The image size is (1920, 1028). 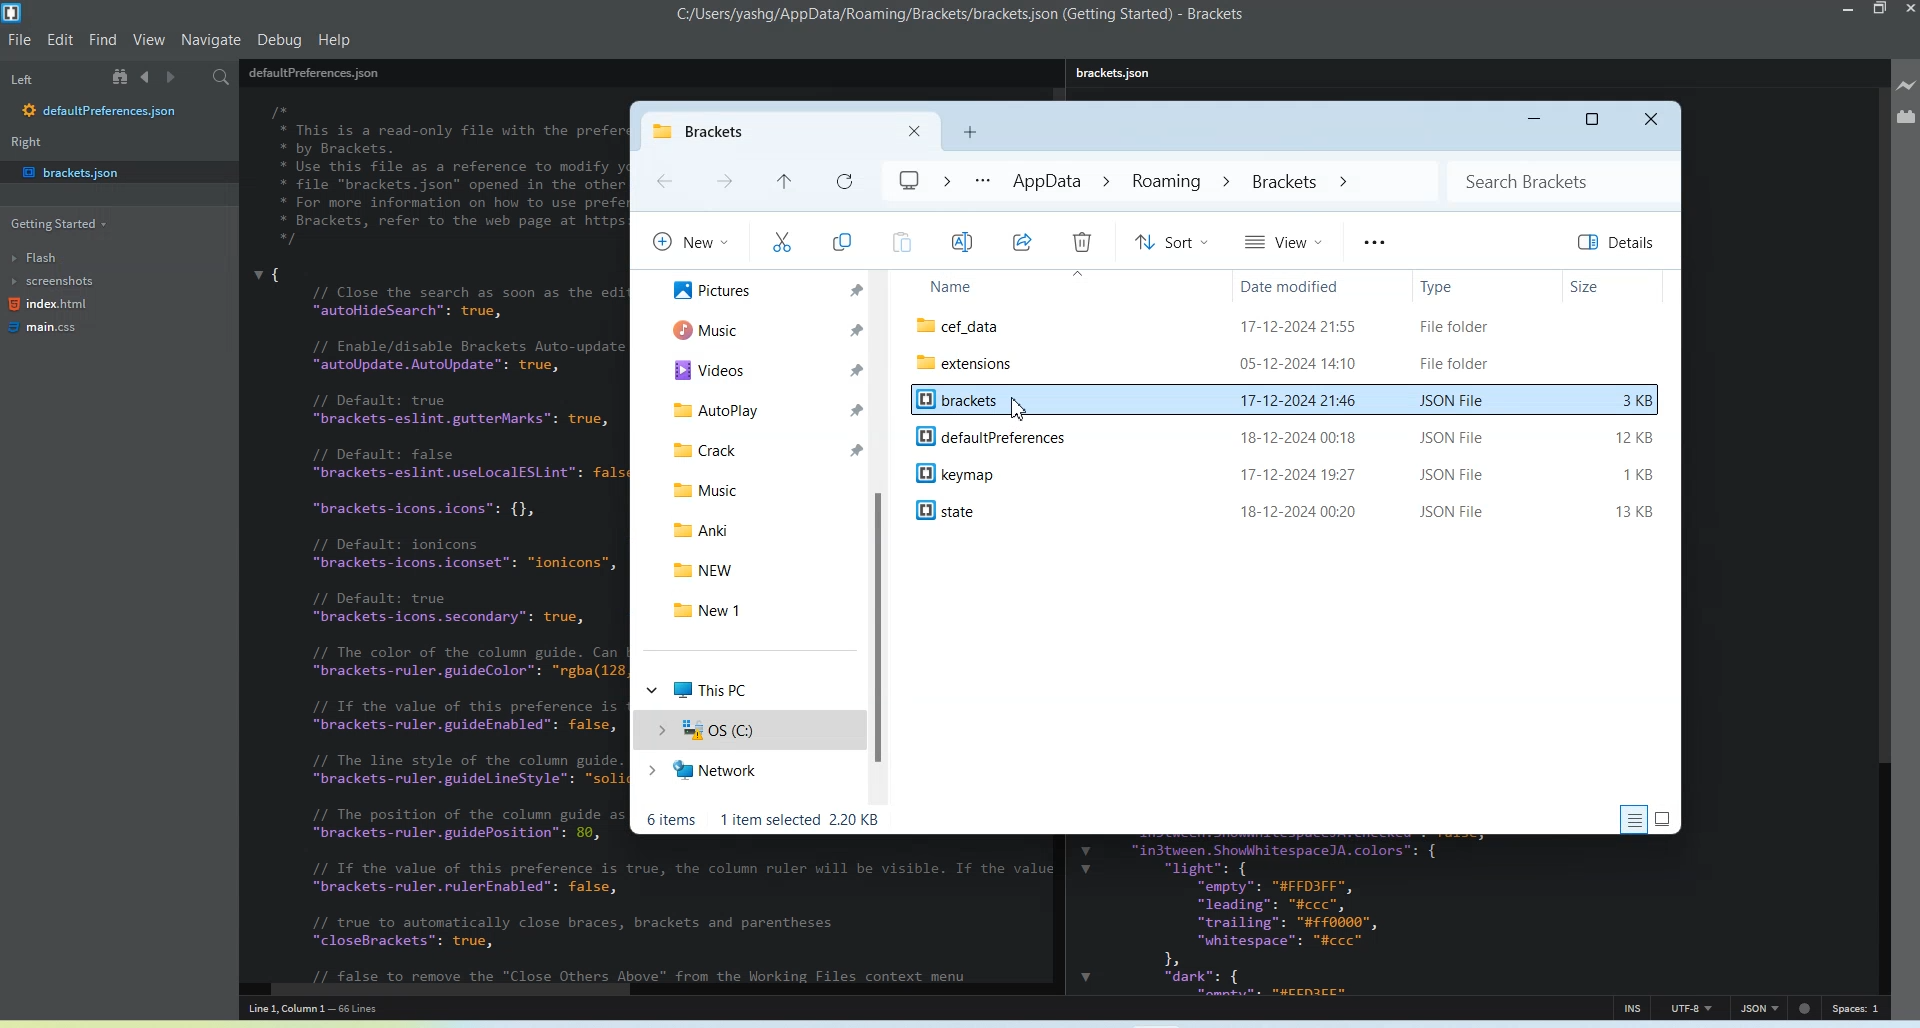 I want to click on Extension Manager, so click(x=1905, y=116).